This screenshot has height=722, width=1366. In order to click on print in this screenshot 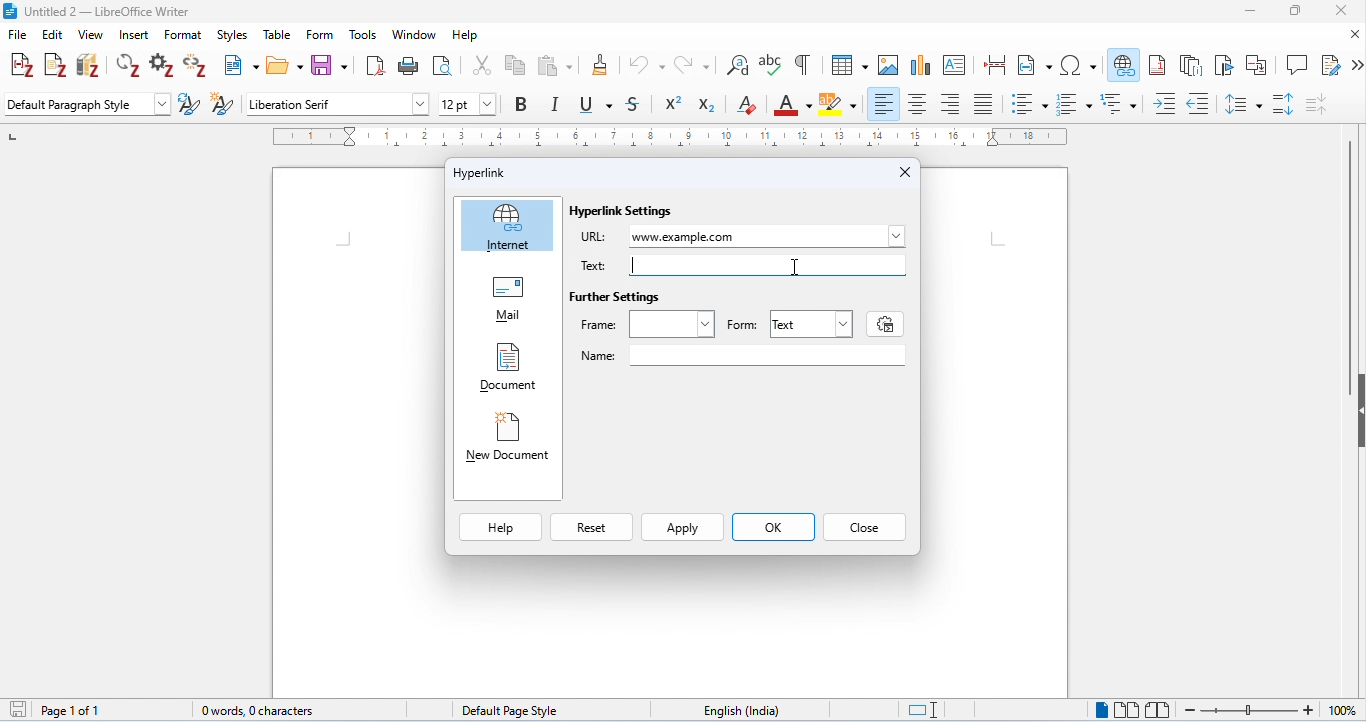, I will do `click(406, 66)`.